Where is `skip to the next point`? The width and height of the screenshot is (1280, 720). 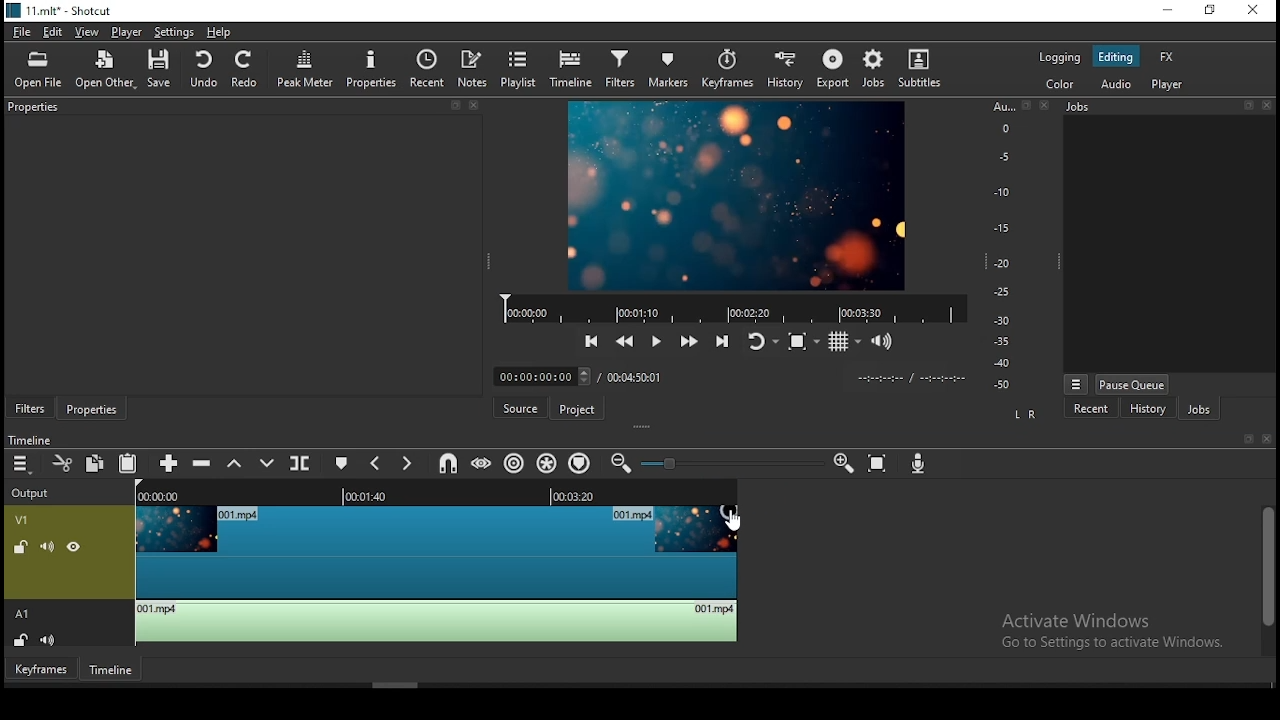 skip to the next point is located at coordinates (722, 344).